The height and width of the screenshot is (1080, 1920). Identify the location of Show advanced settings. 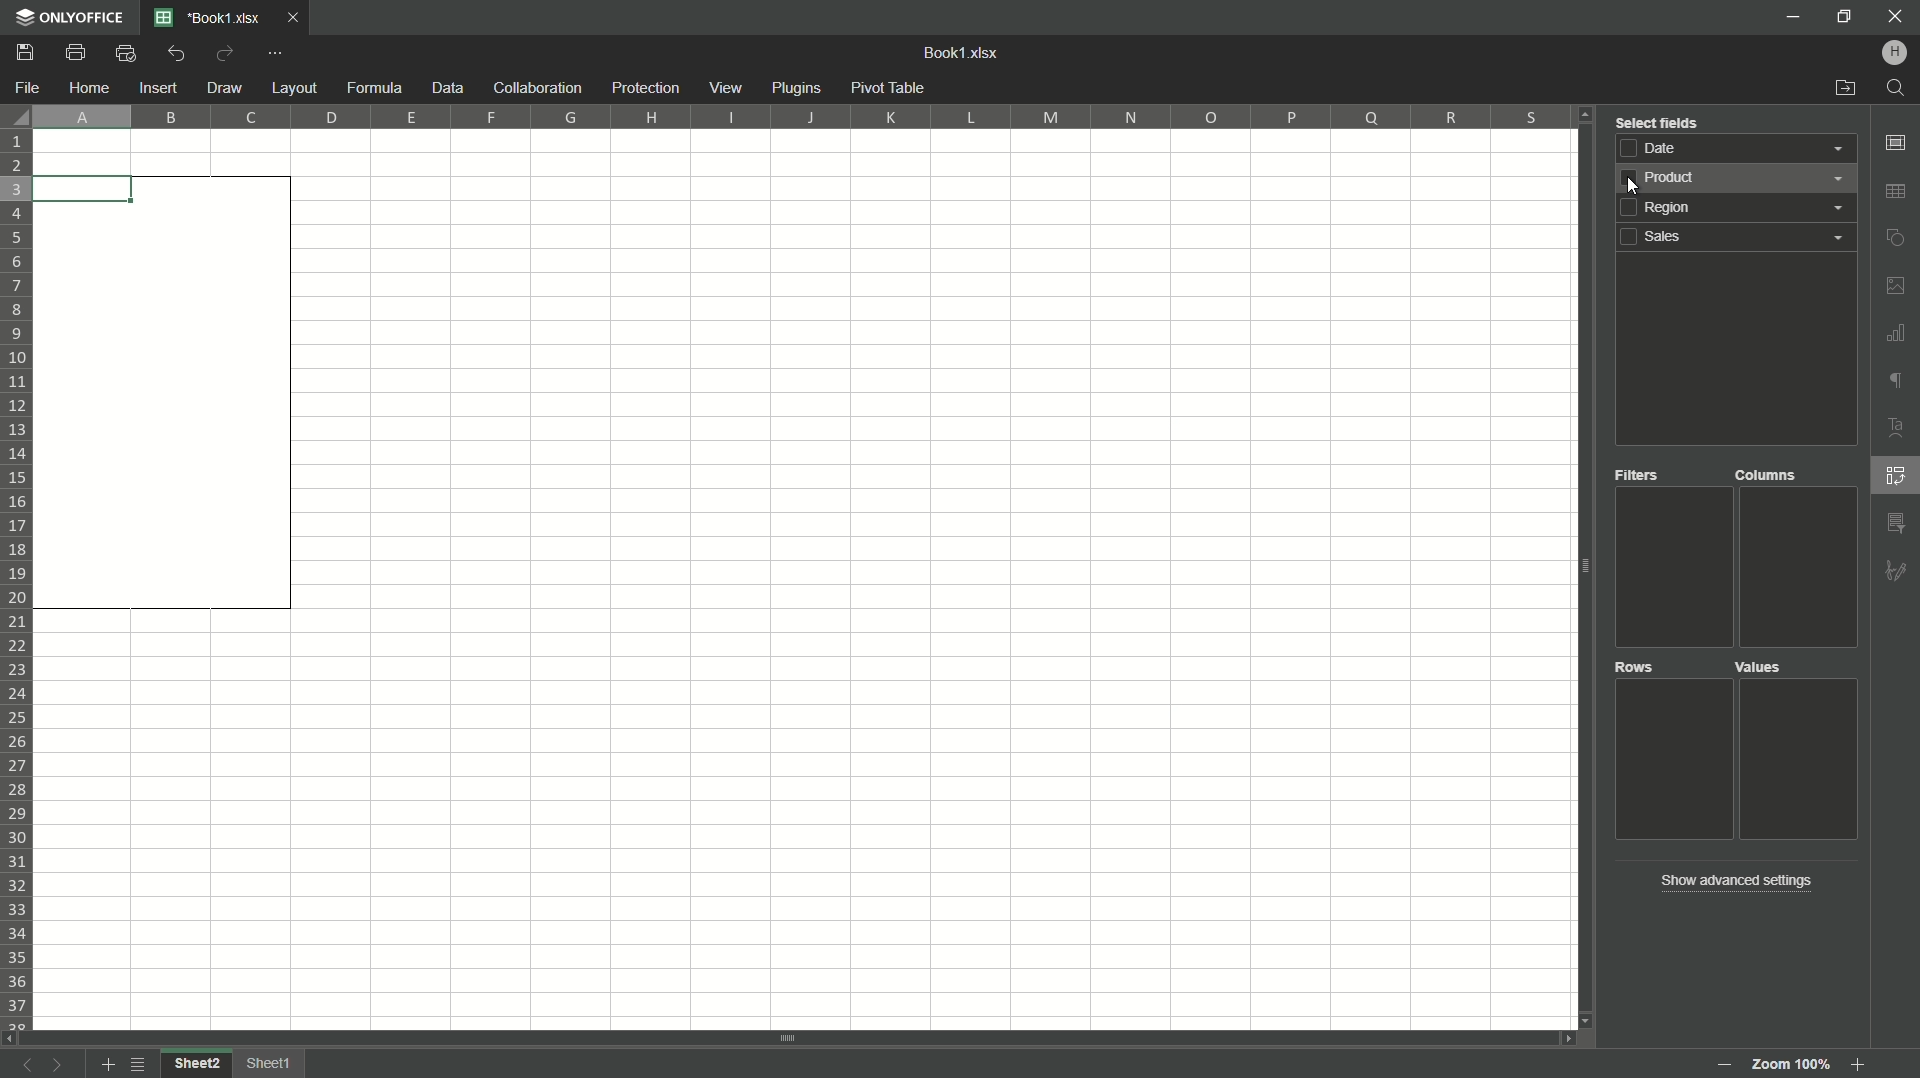
(1733, 880).